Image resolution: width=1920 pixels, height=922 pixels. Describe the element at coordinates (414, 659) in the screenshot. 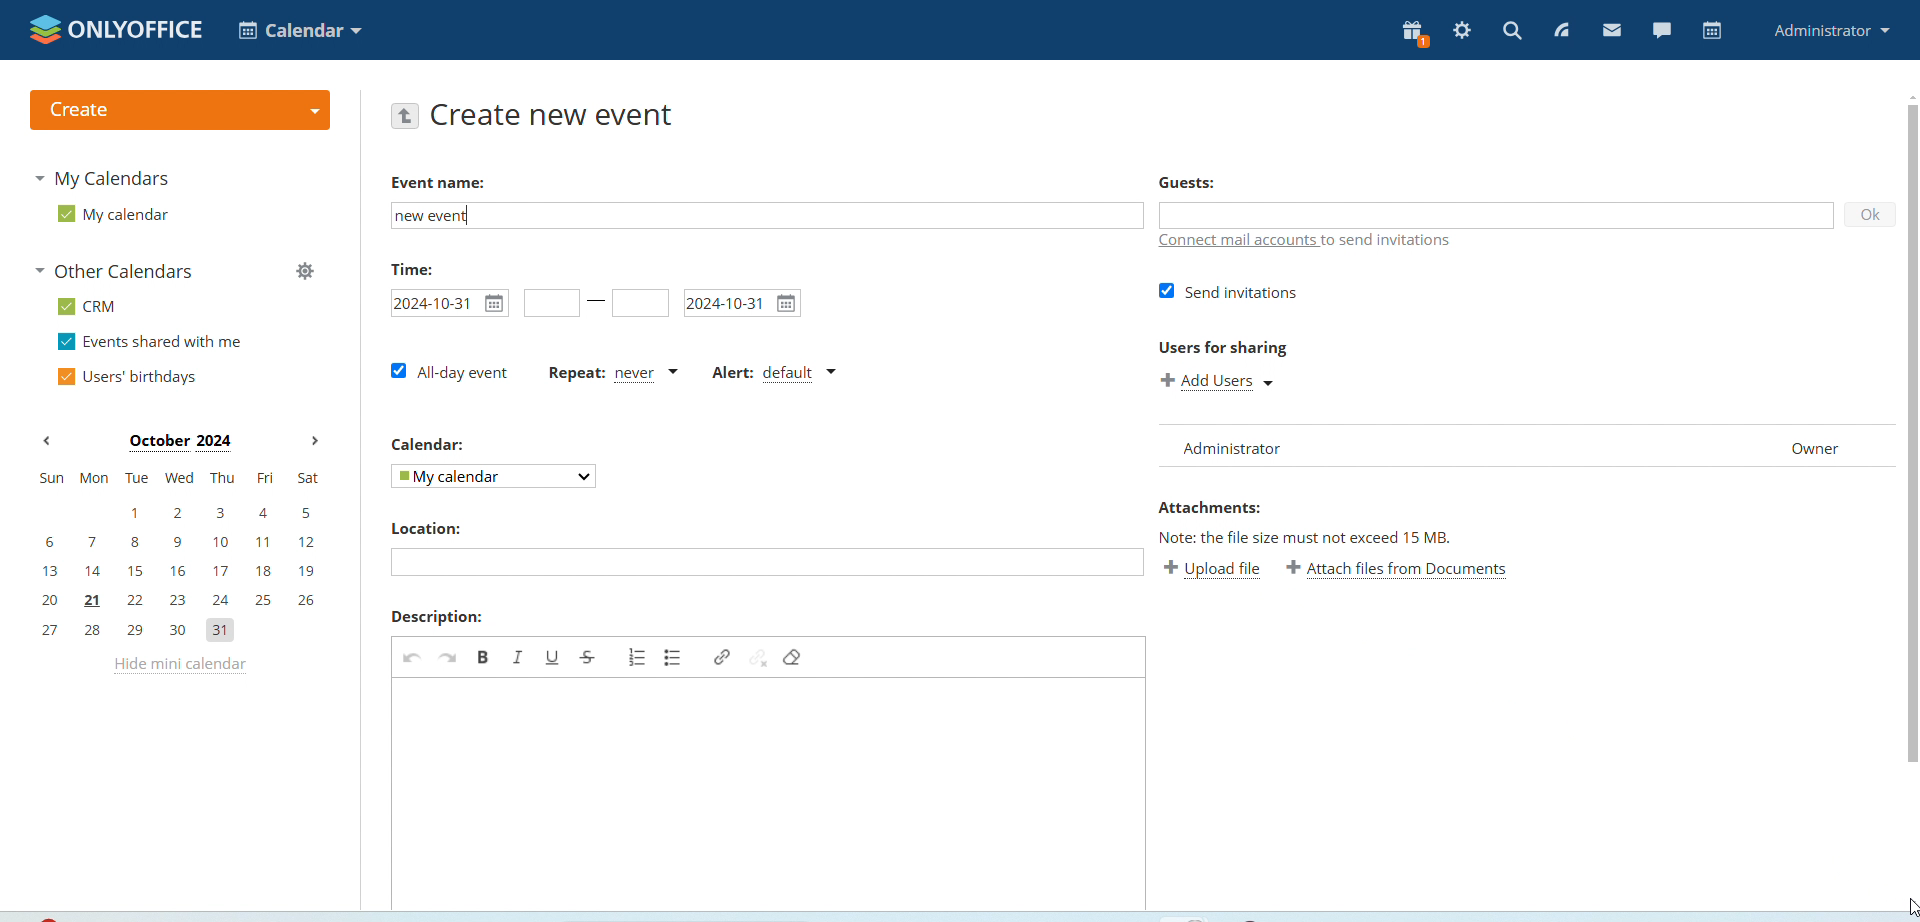

I see `undo` at that location.